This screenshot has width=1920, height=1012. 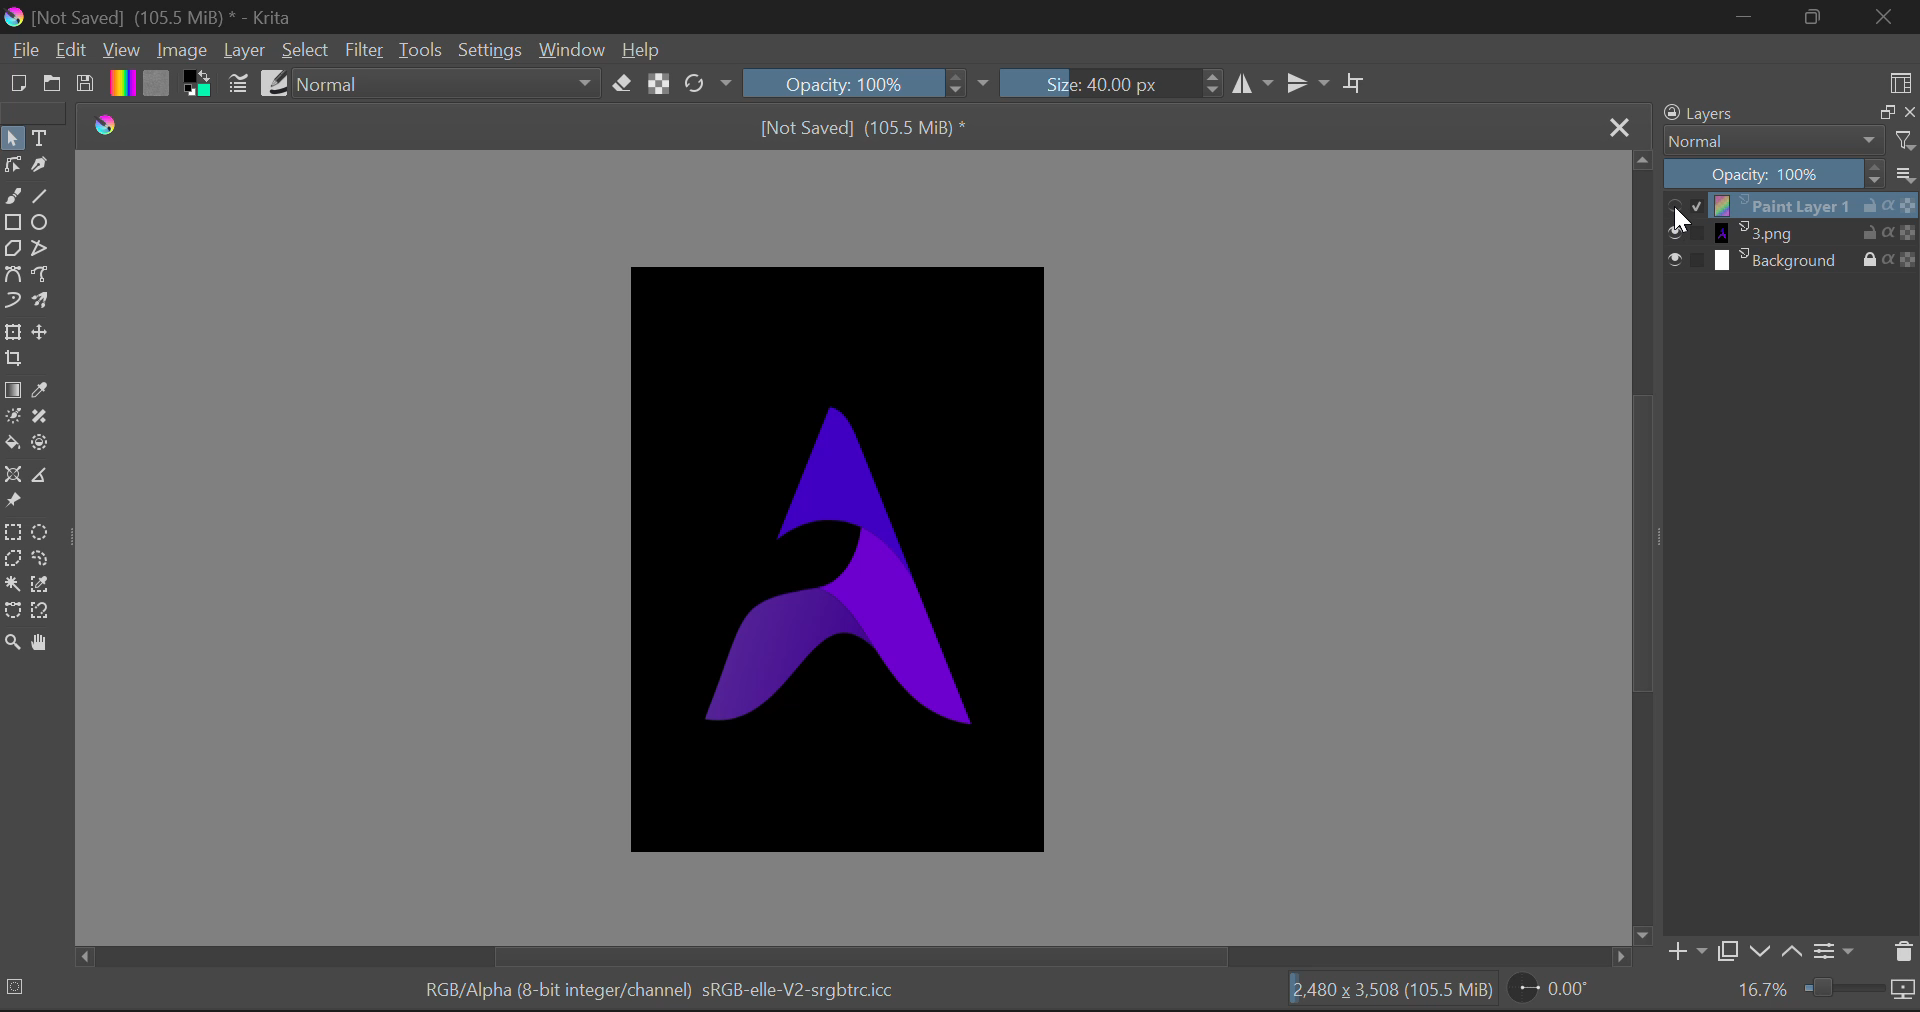 What do you see at coordinates (854, 955) in the screenshot?
I see `Scroll Bar` at bounding box center [854, 955].